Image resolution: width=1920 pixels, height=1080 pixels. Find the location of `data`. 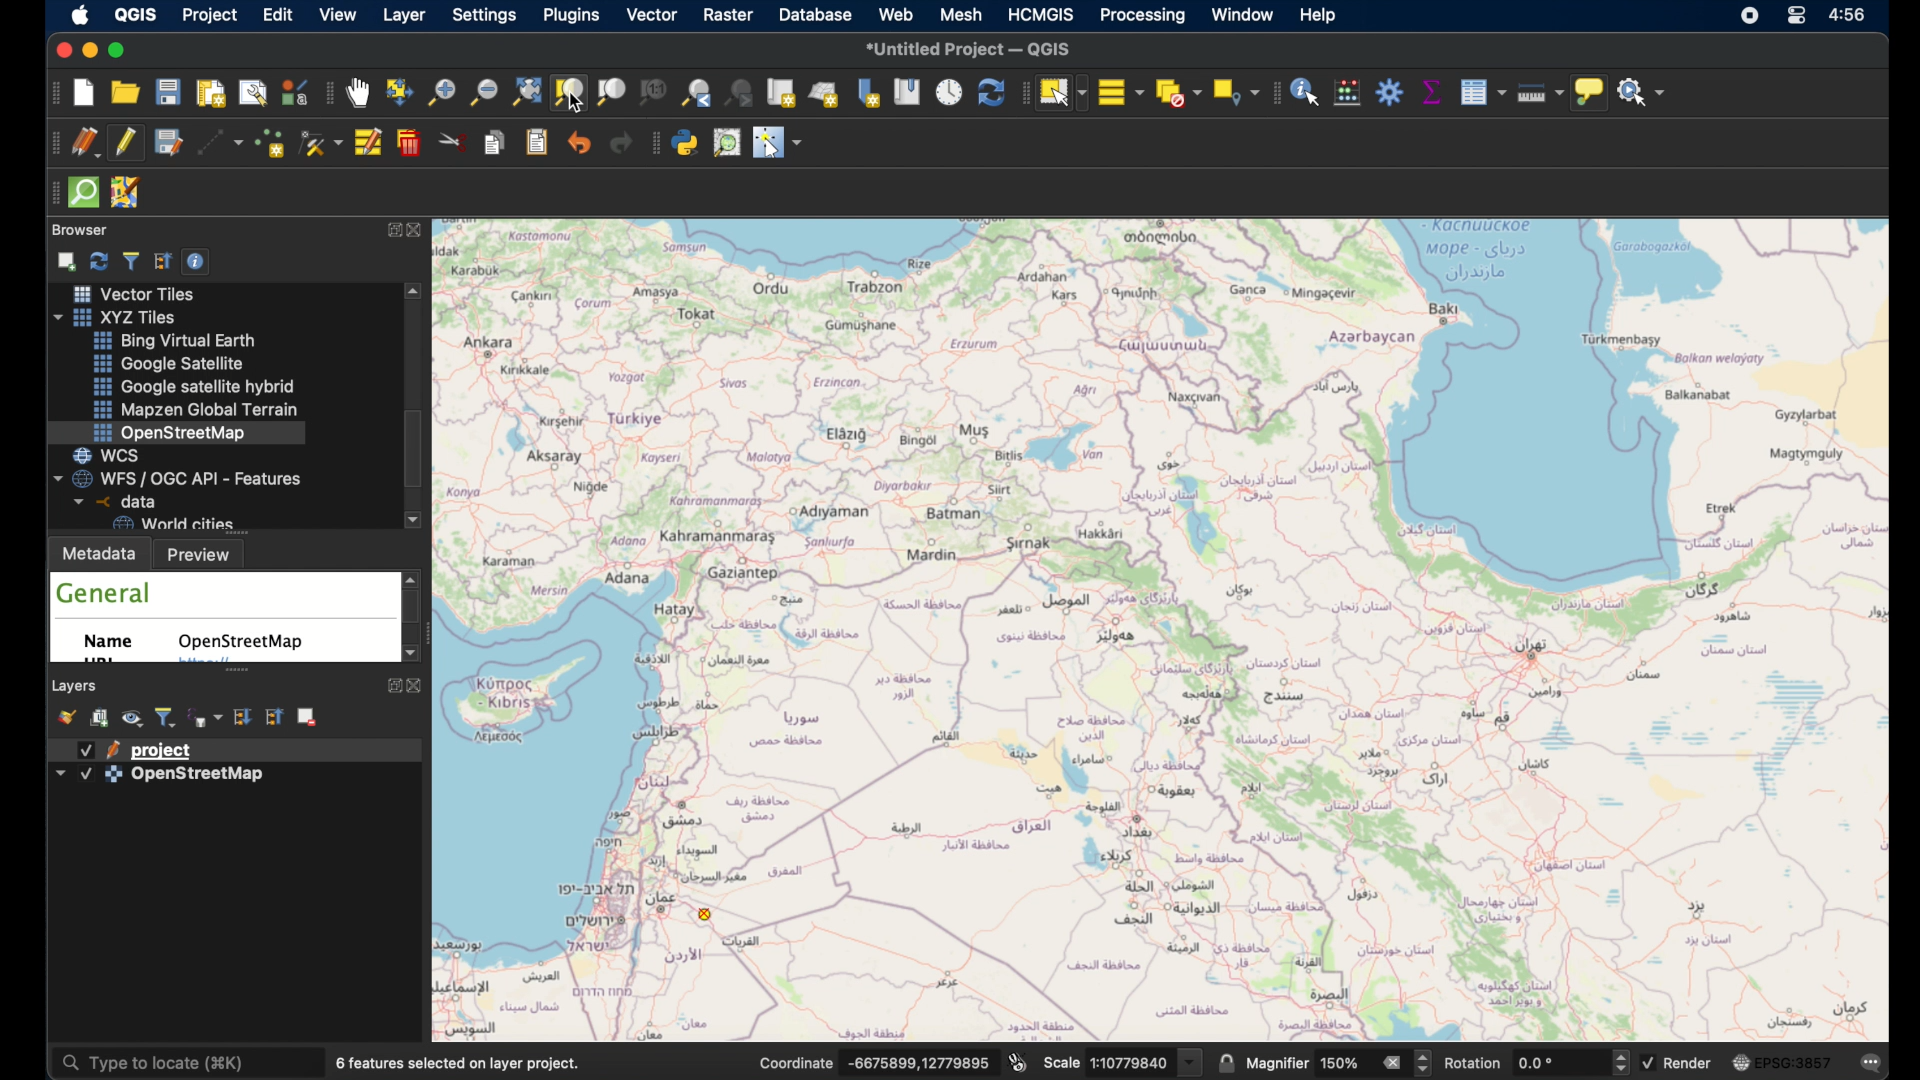

data is located at coordinates (111, 501).